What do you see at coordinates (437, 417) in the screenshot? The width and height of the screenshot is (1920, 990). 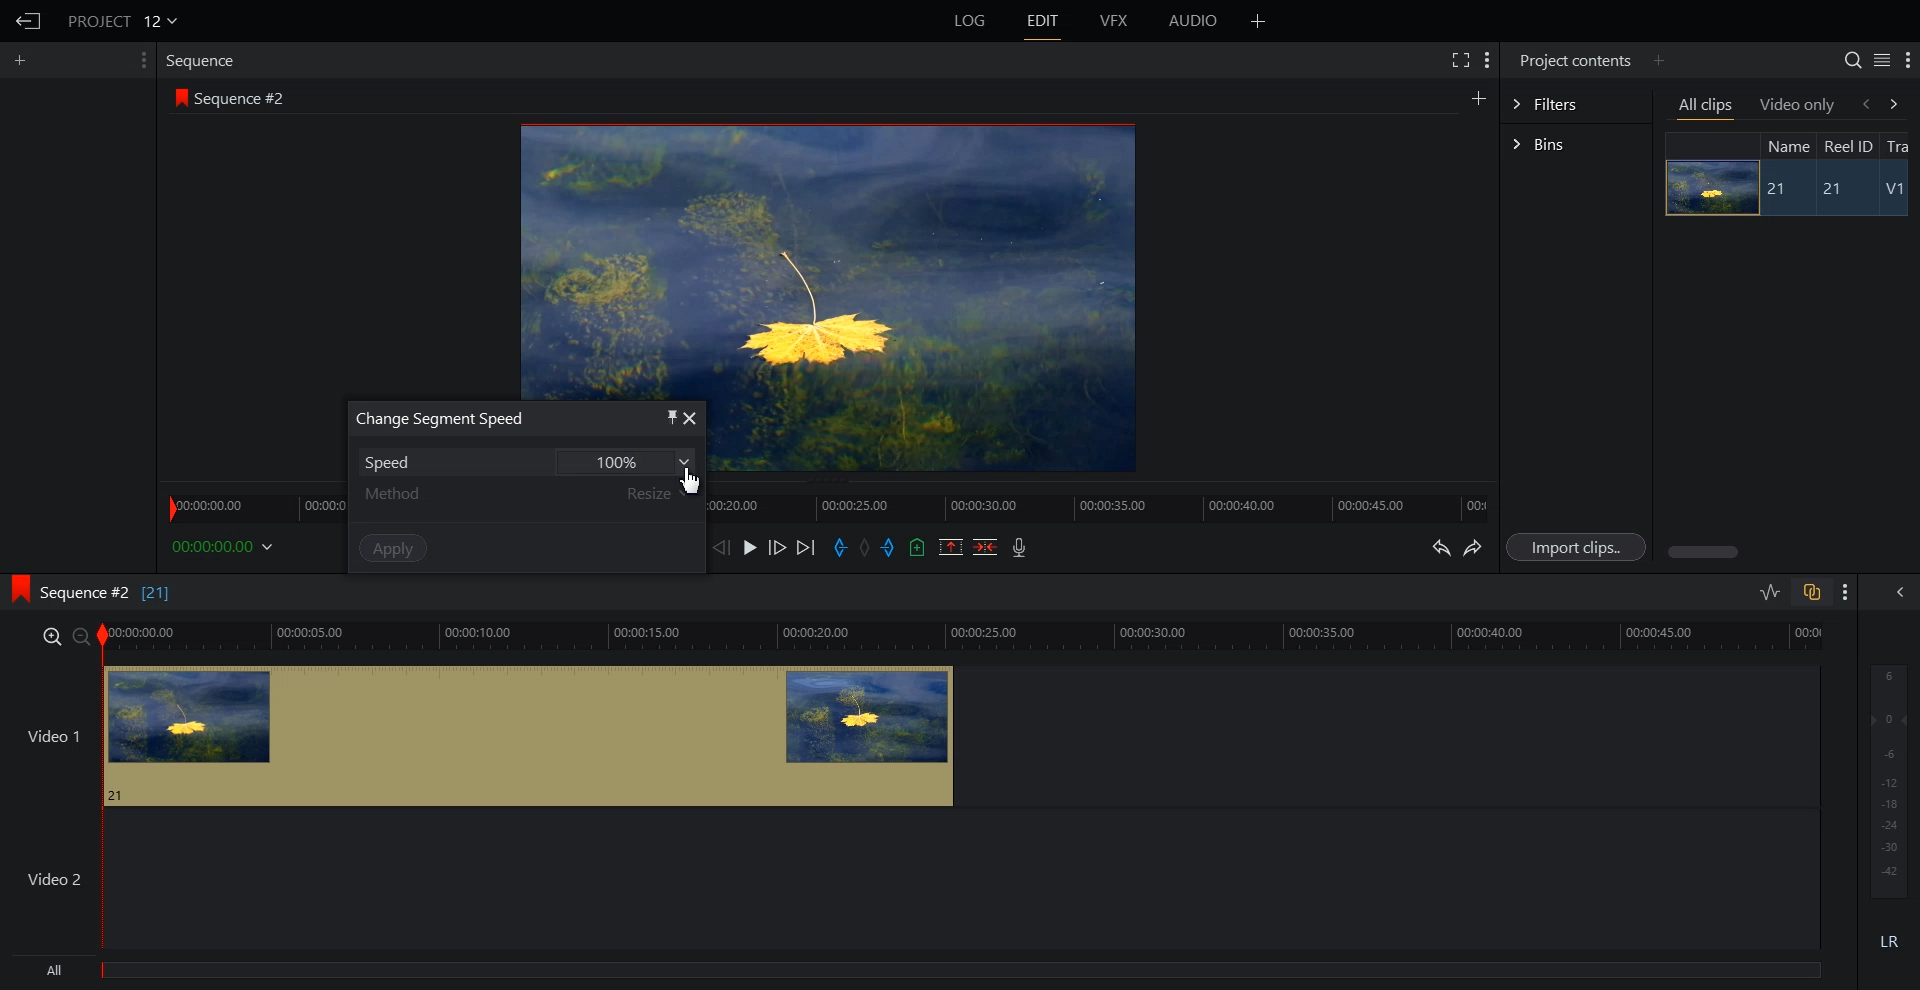 I see `Change Segment Speed` at bounding box center [437, 417].